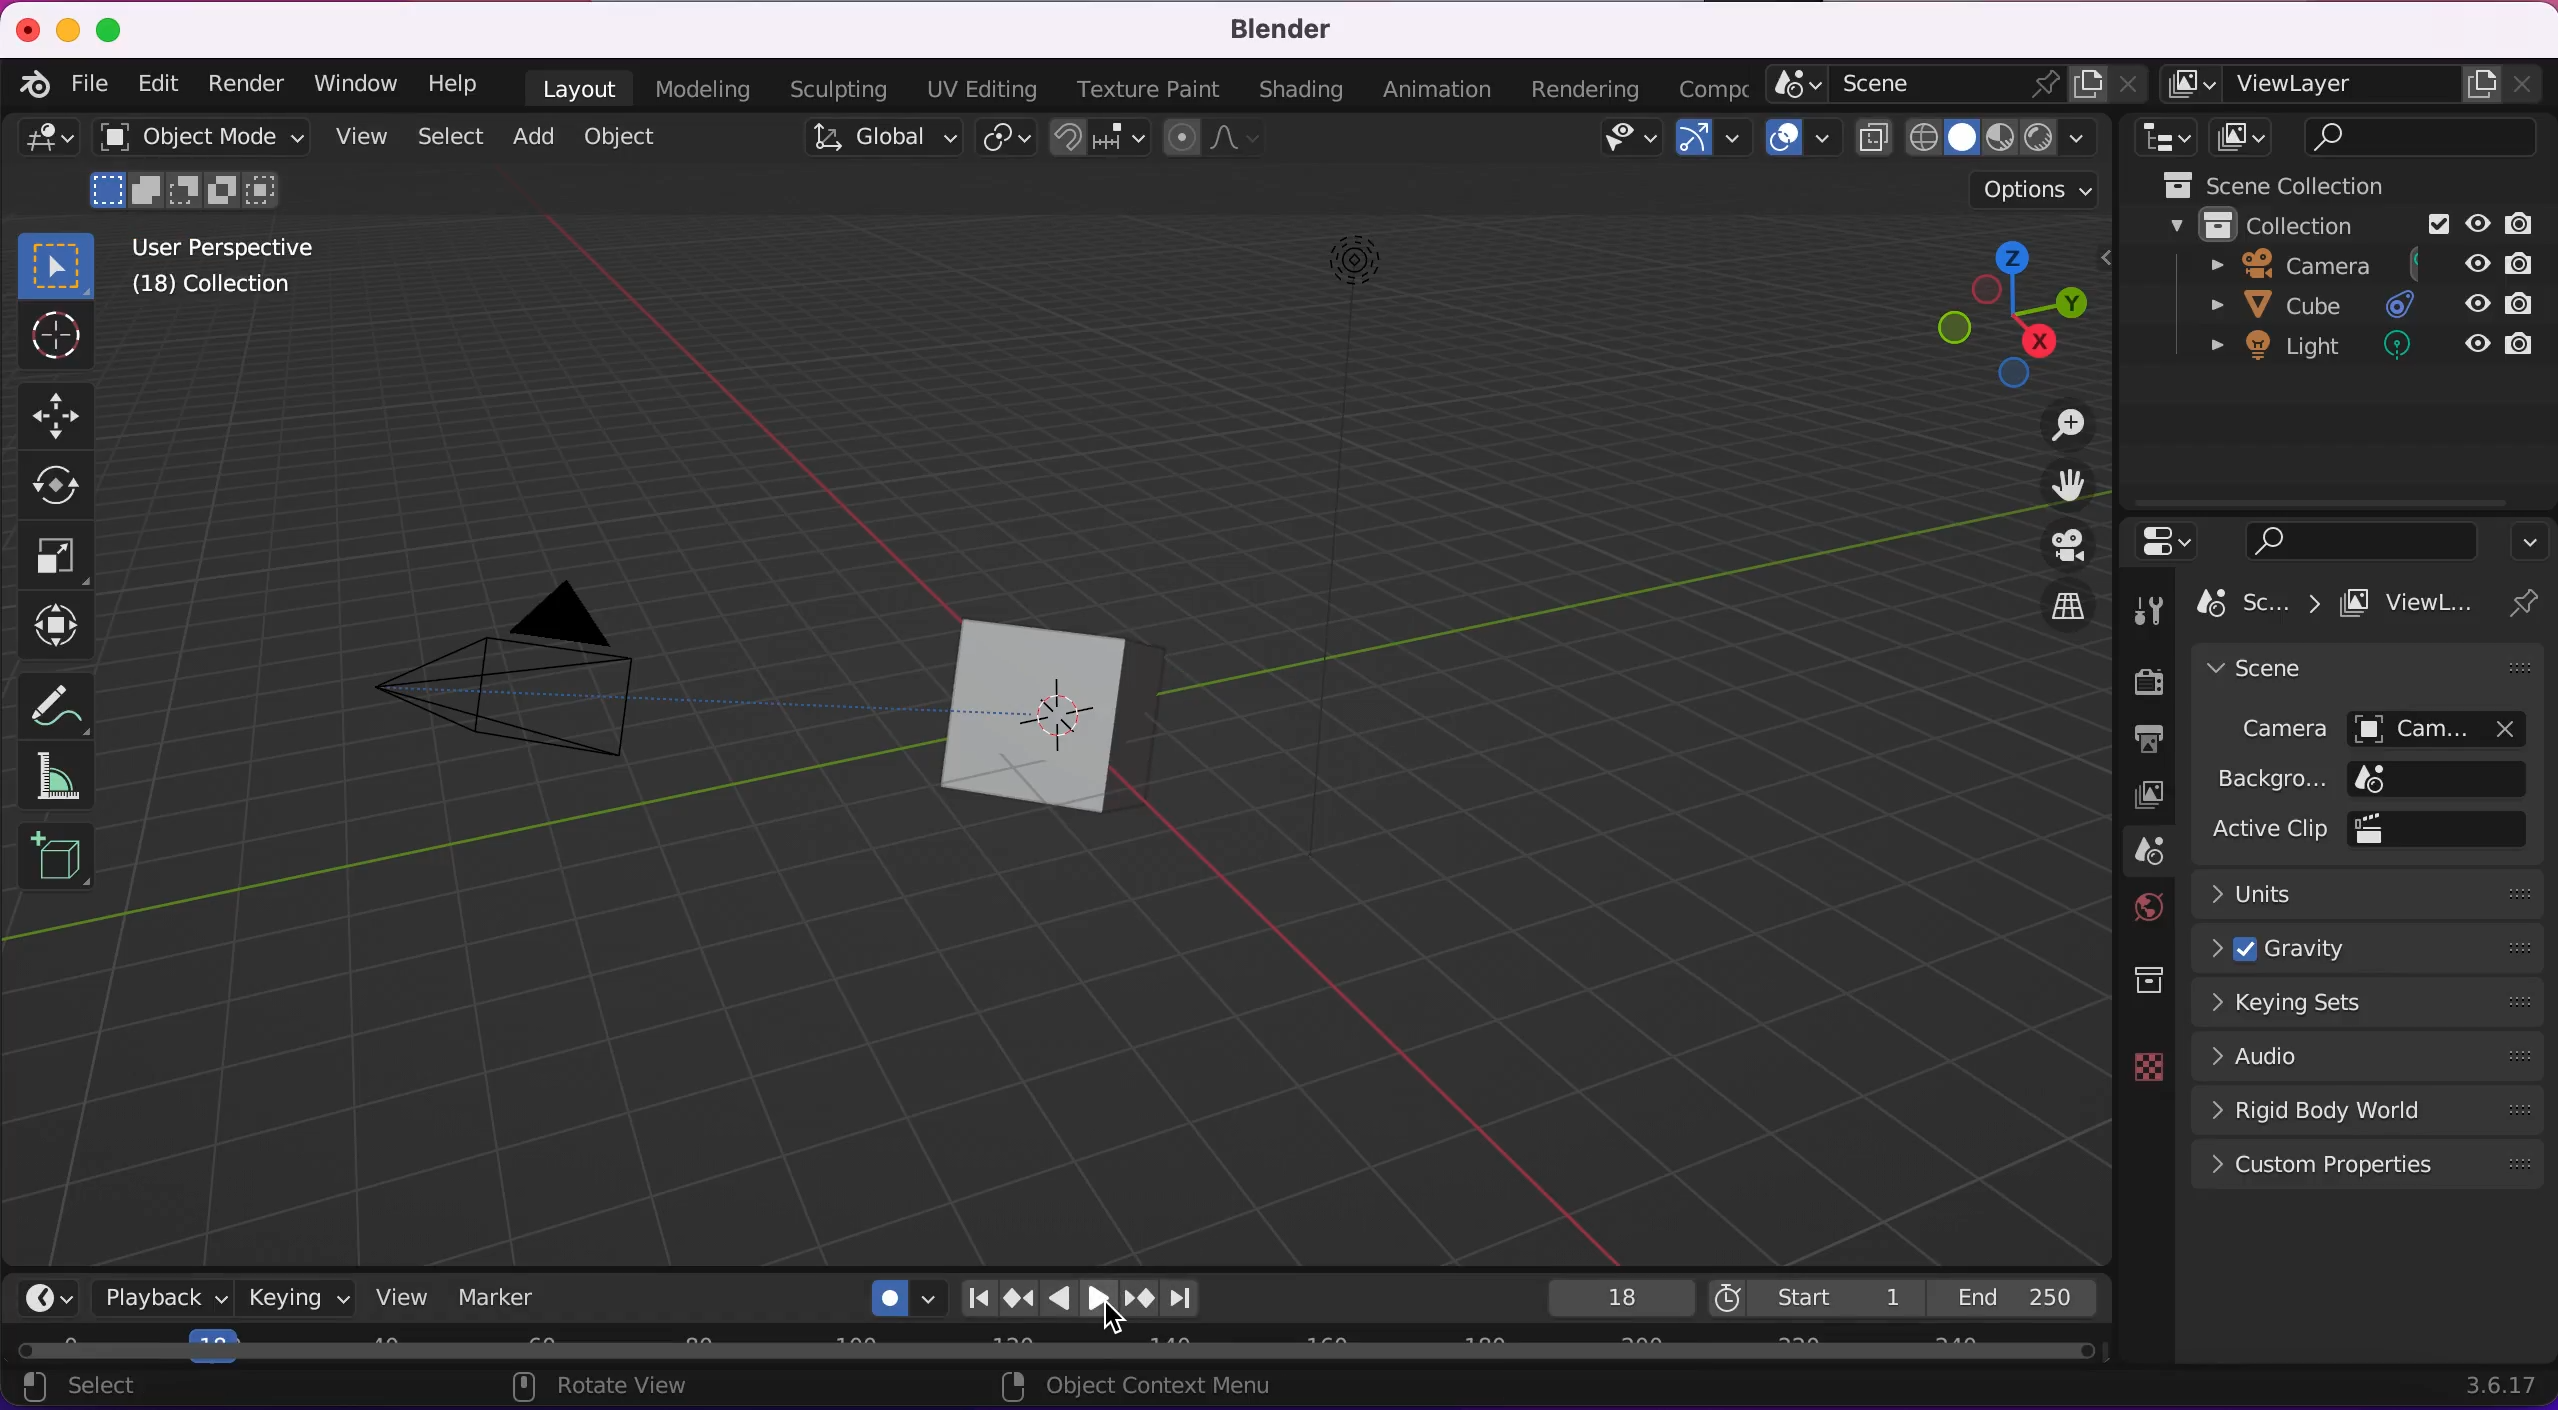 The height and width of the screenshot is (1410, 2558). I want to click on select box, so click(61, 266).